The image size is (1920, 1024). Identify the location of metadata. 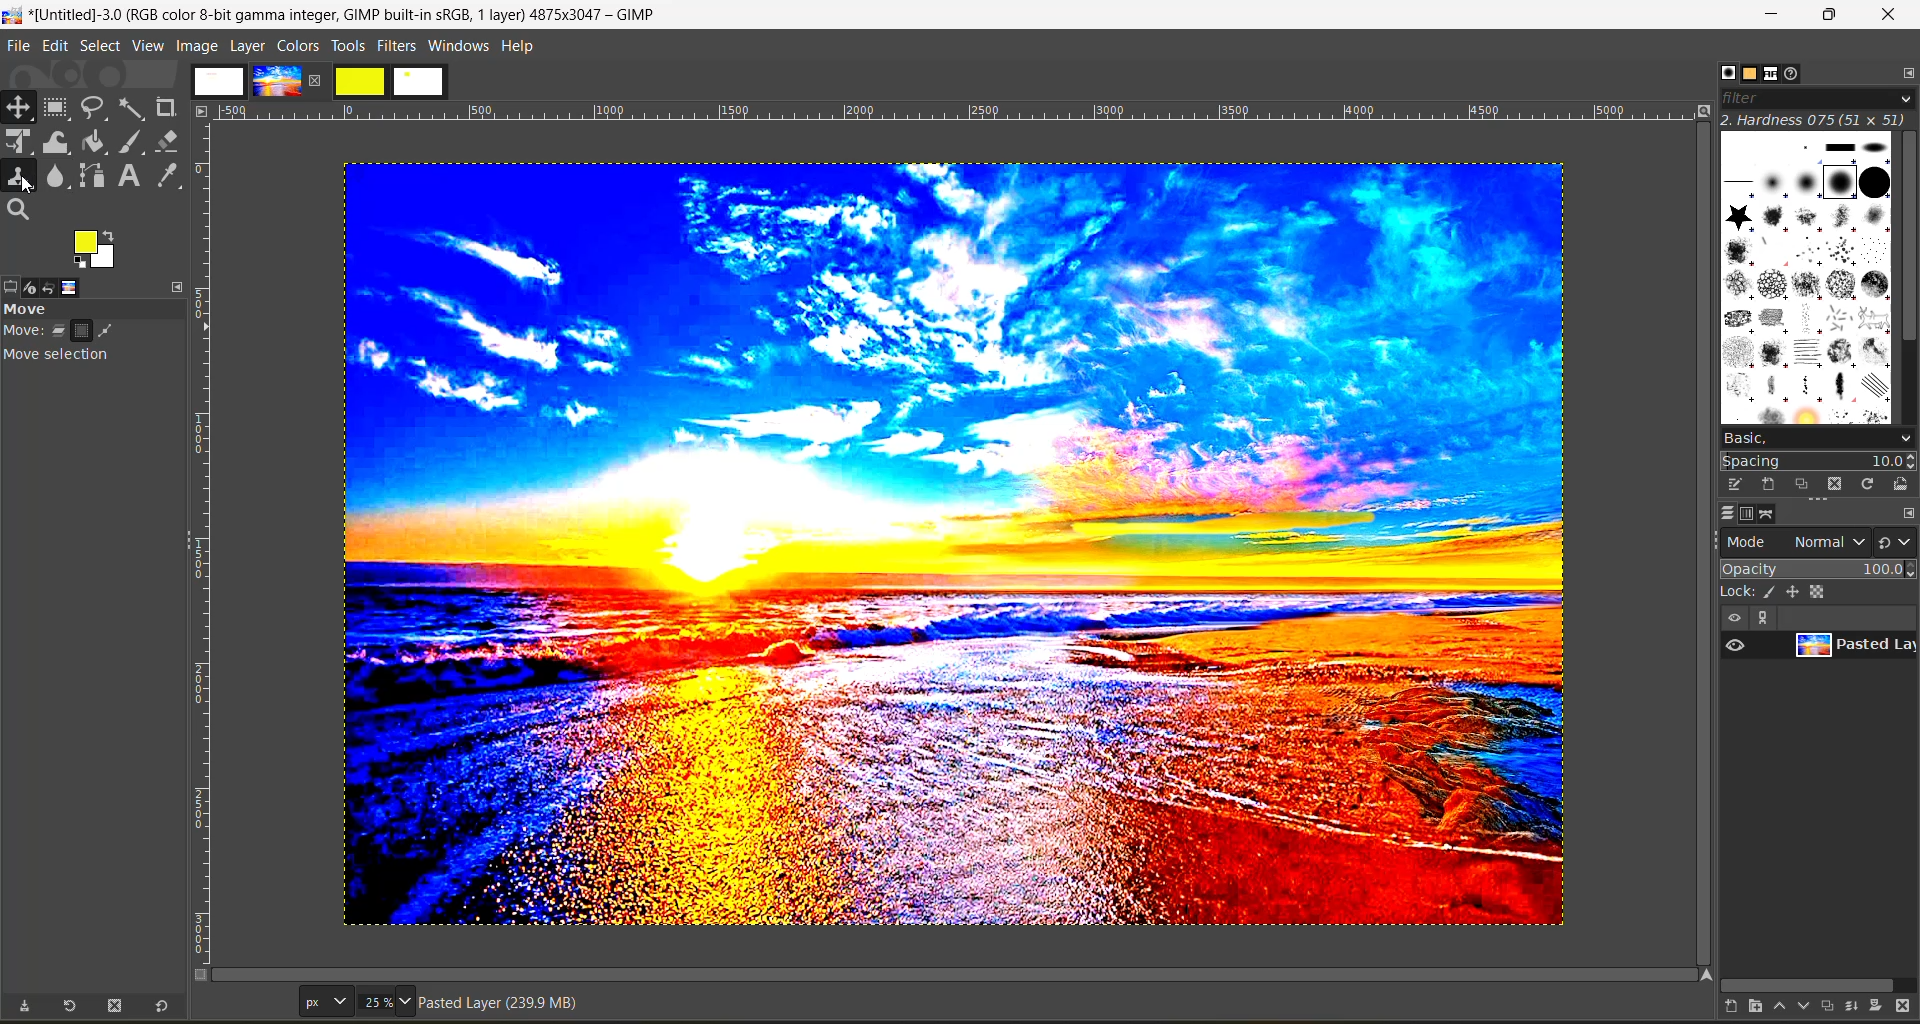
(505, 1005).